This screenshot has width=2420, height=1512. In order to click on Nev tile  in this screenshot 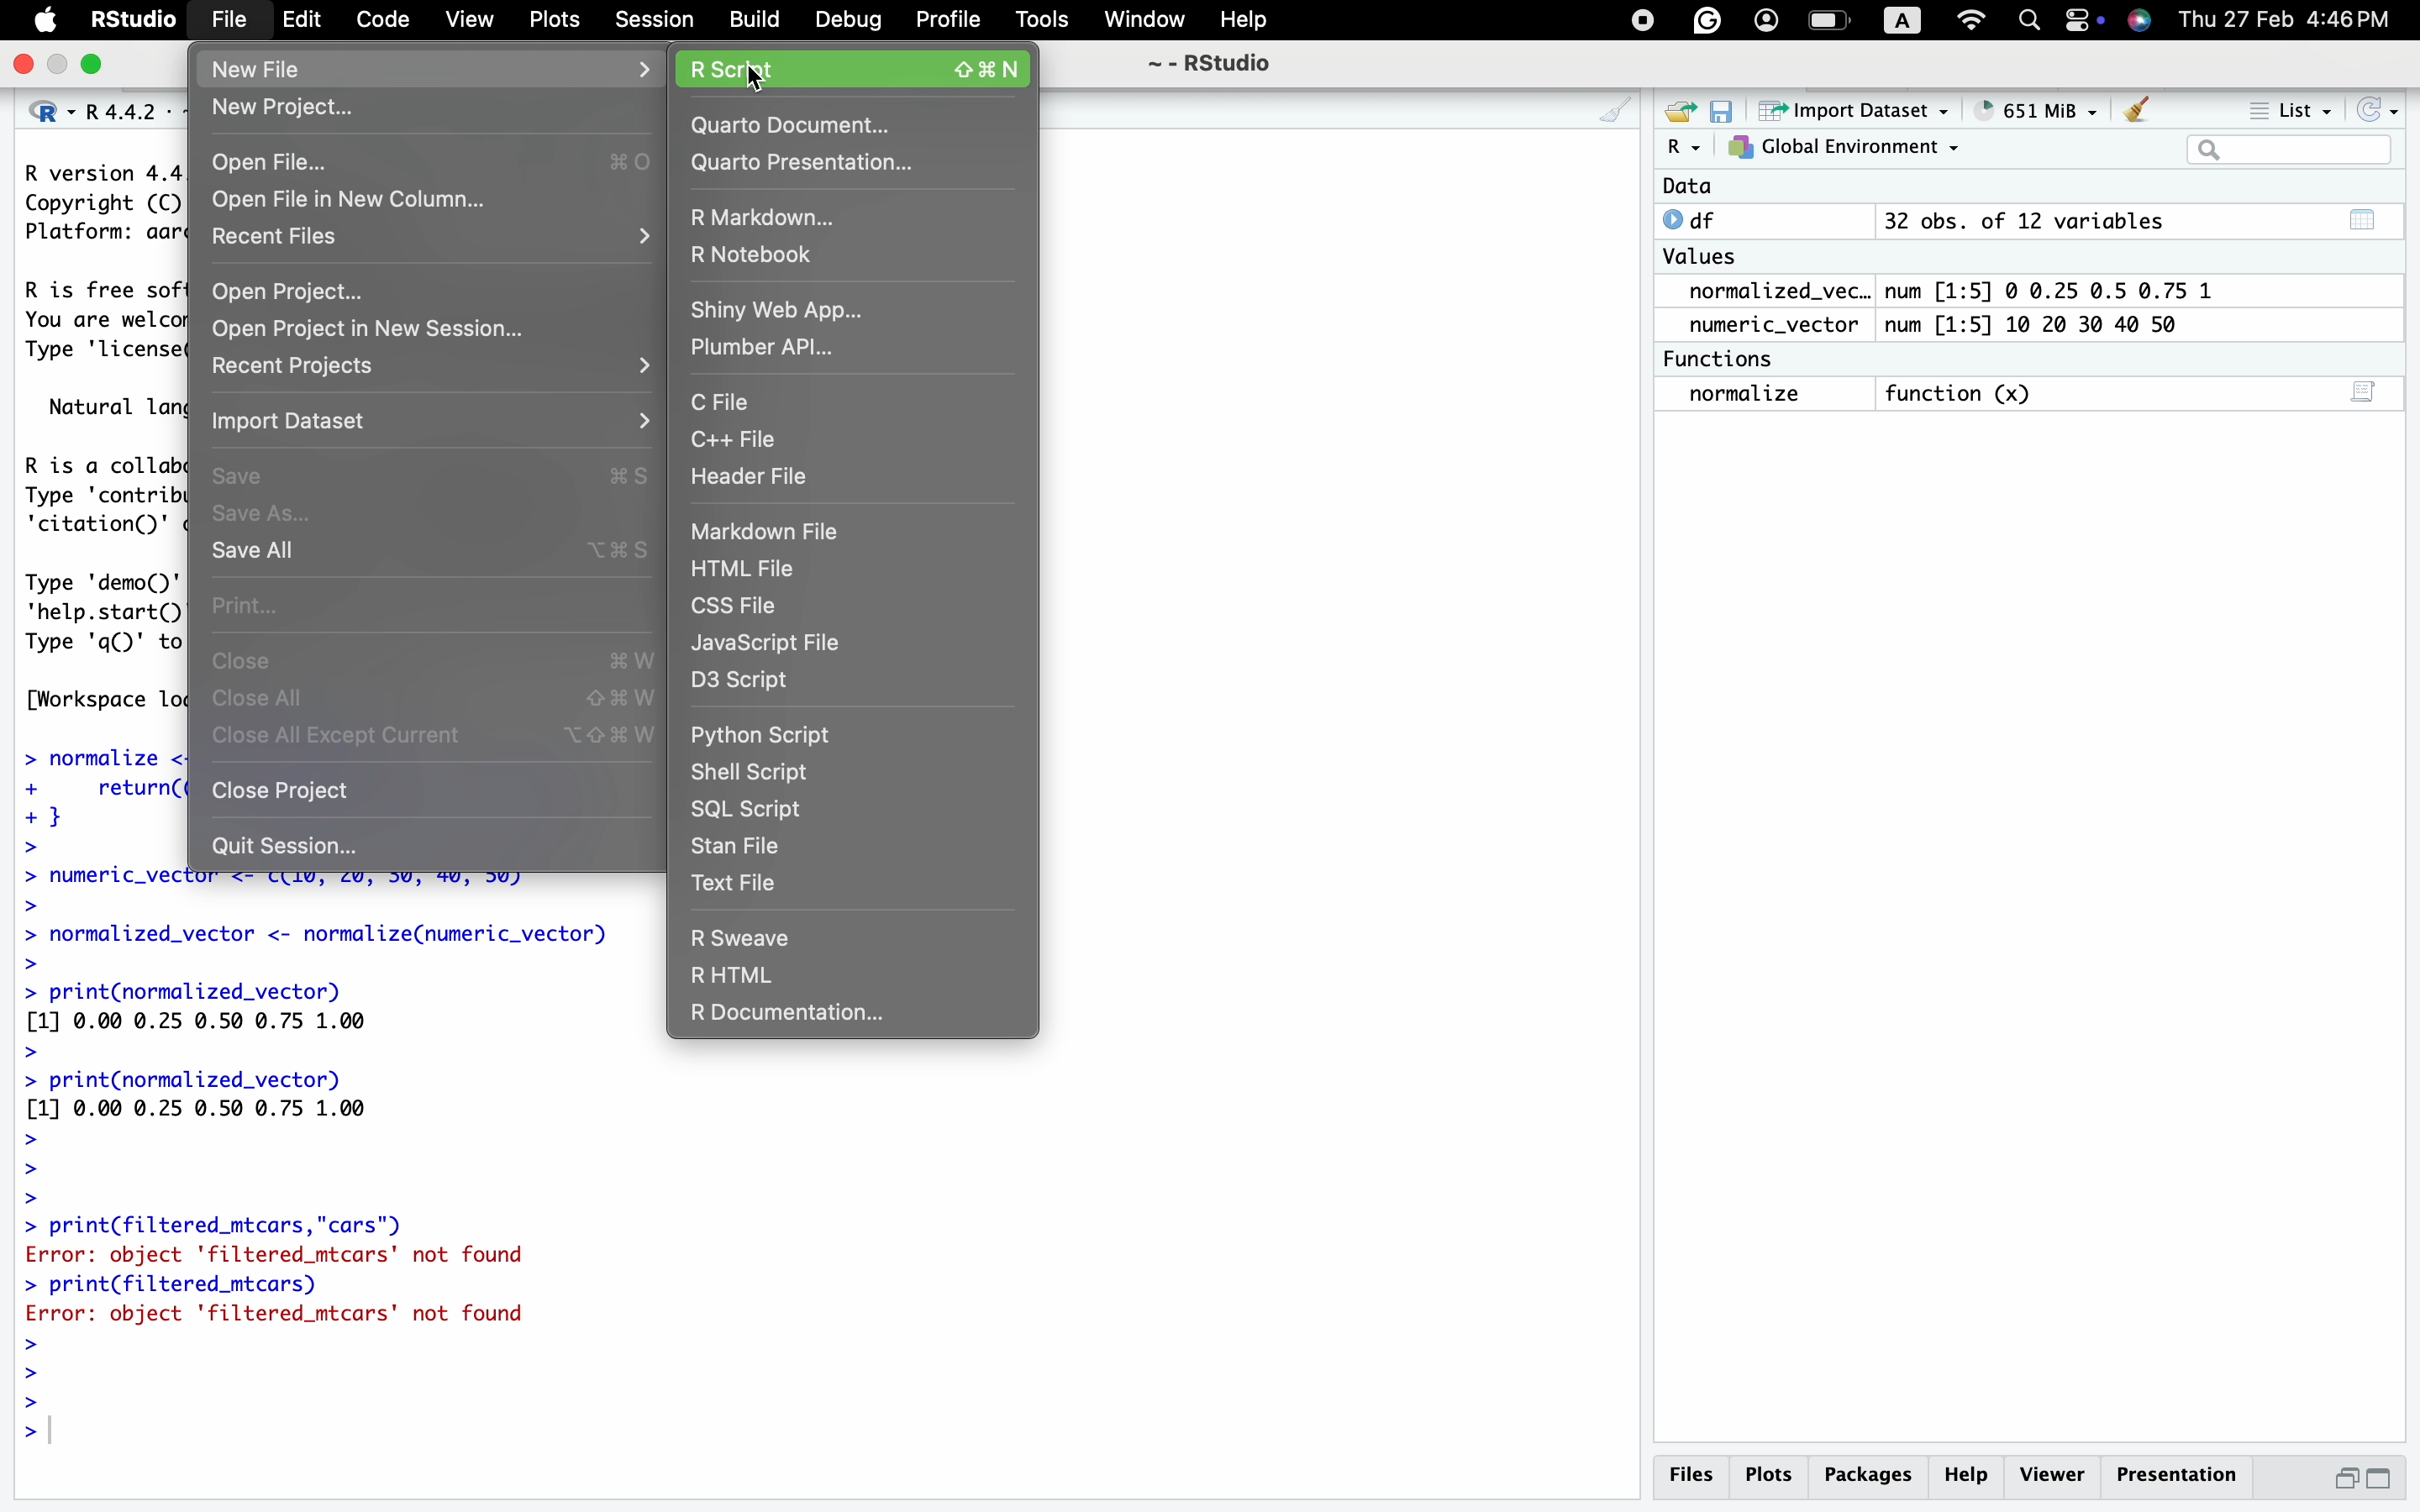, I will do `click(415, 64)`.